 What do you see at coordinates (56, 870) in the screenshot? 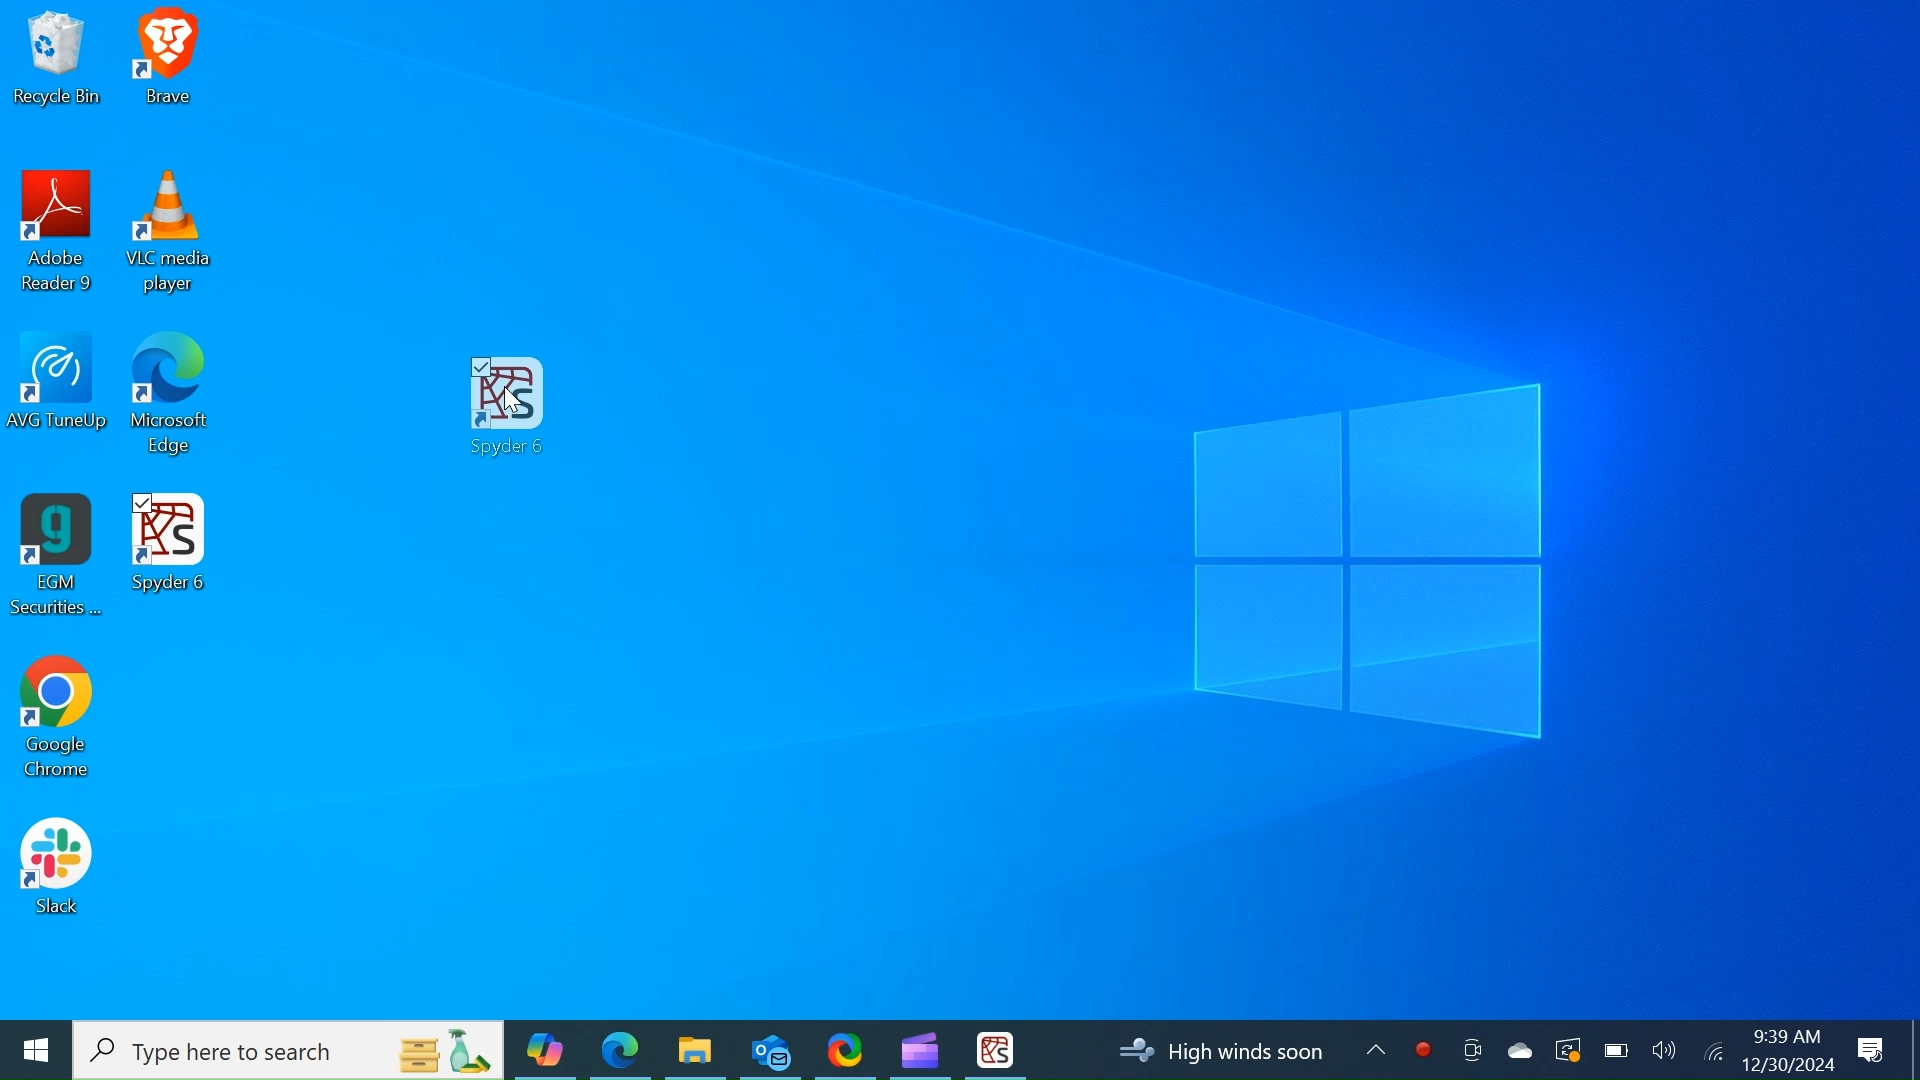
I see `Slack Desktop Icon` at bounding box center [56, 870].